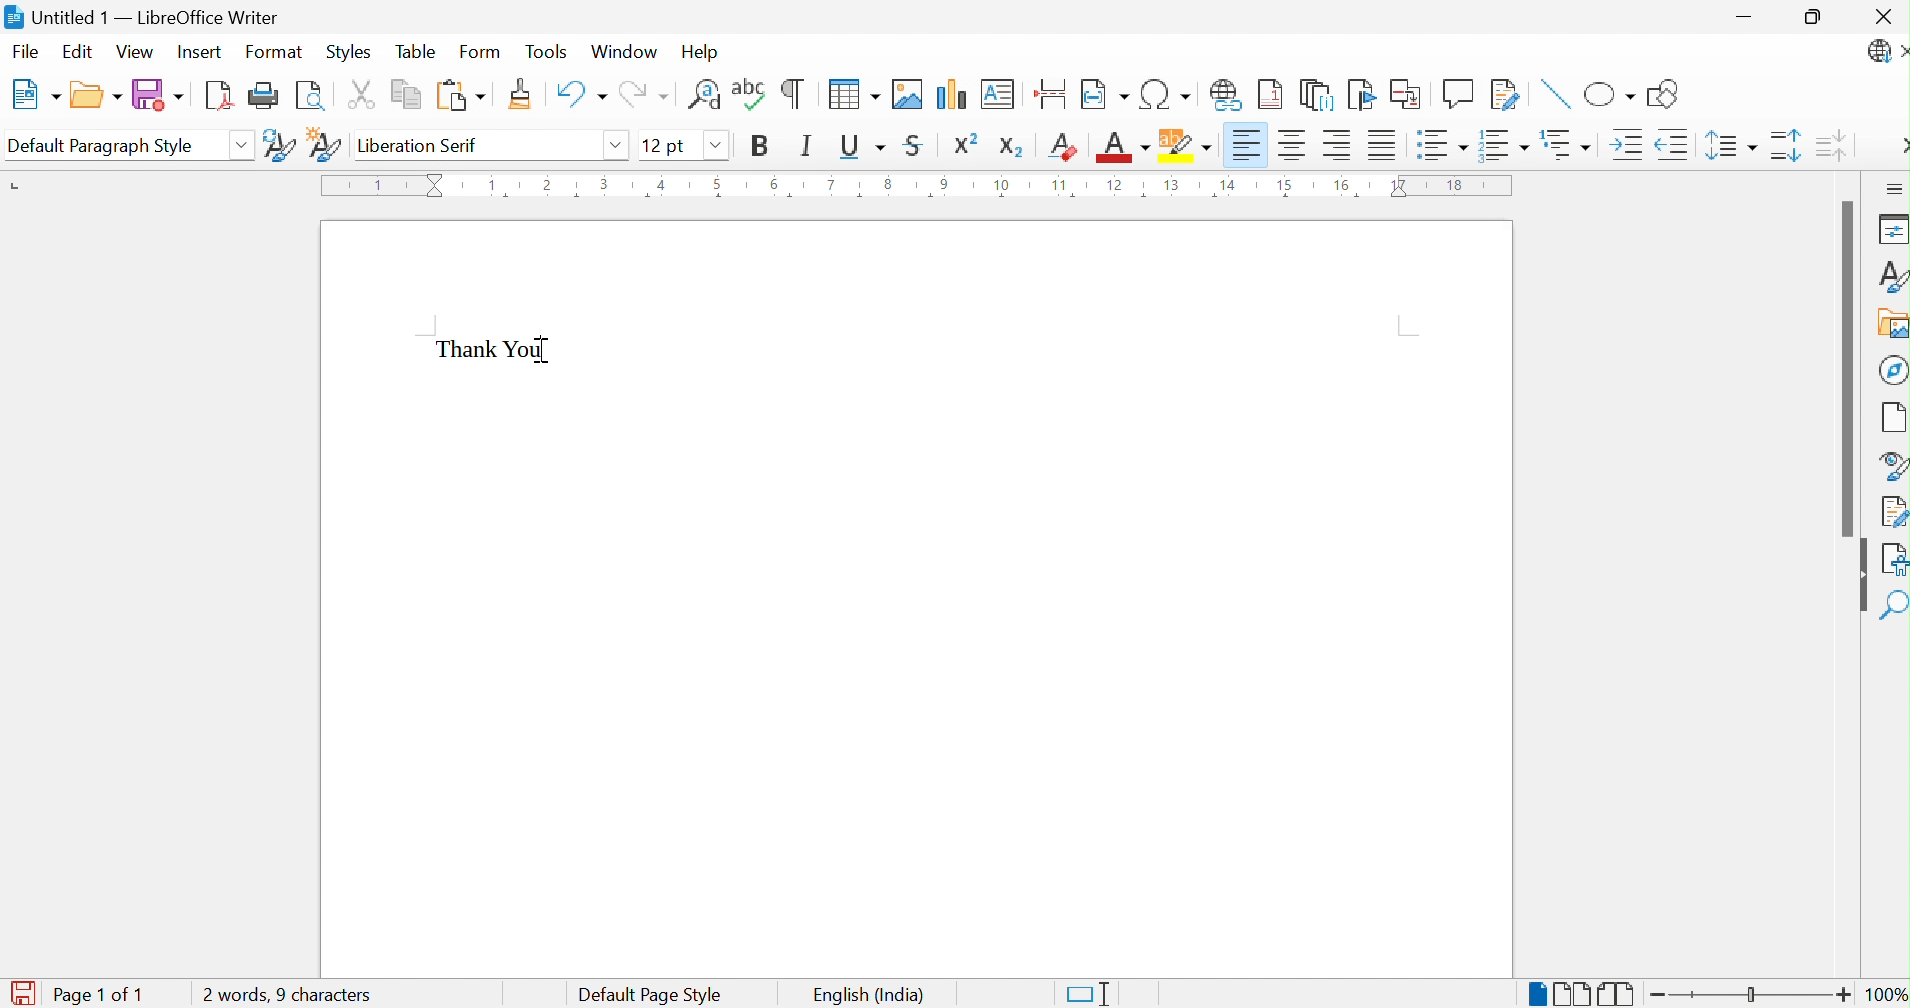  I want to click on Italic, so click(811, 145).